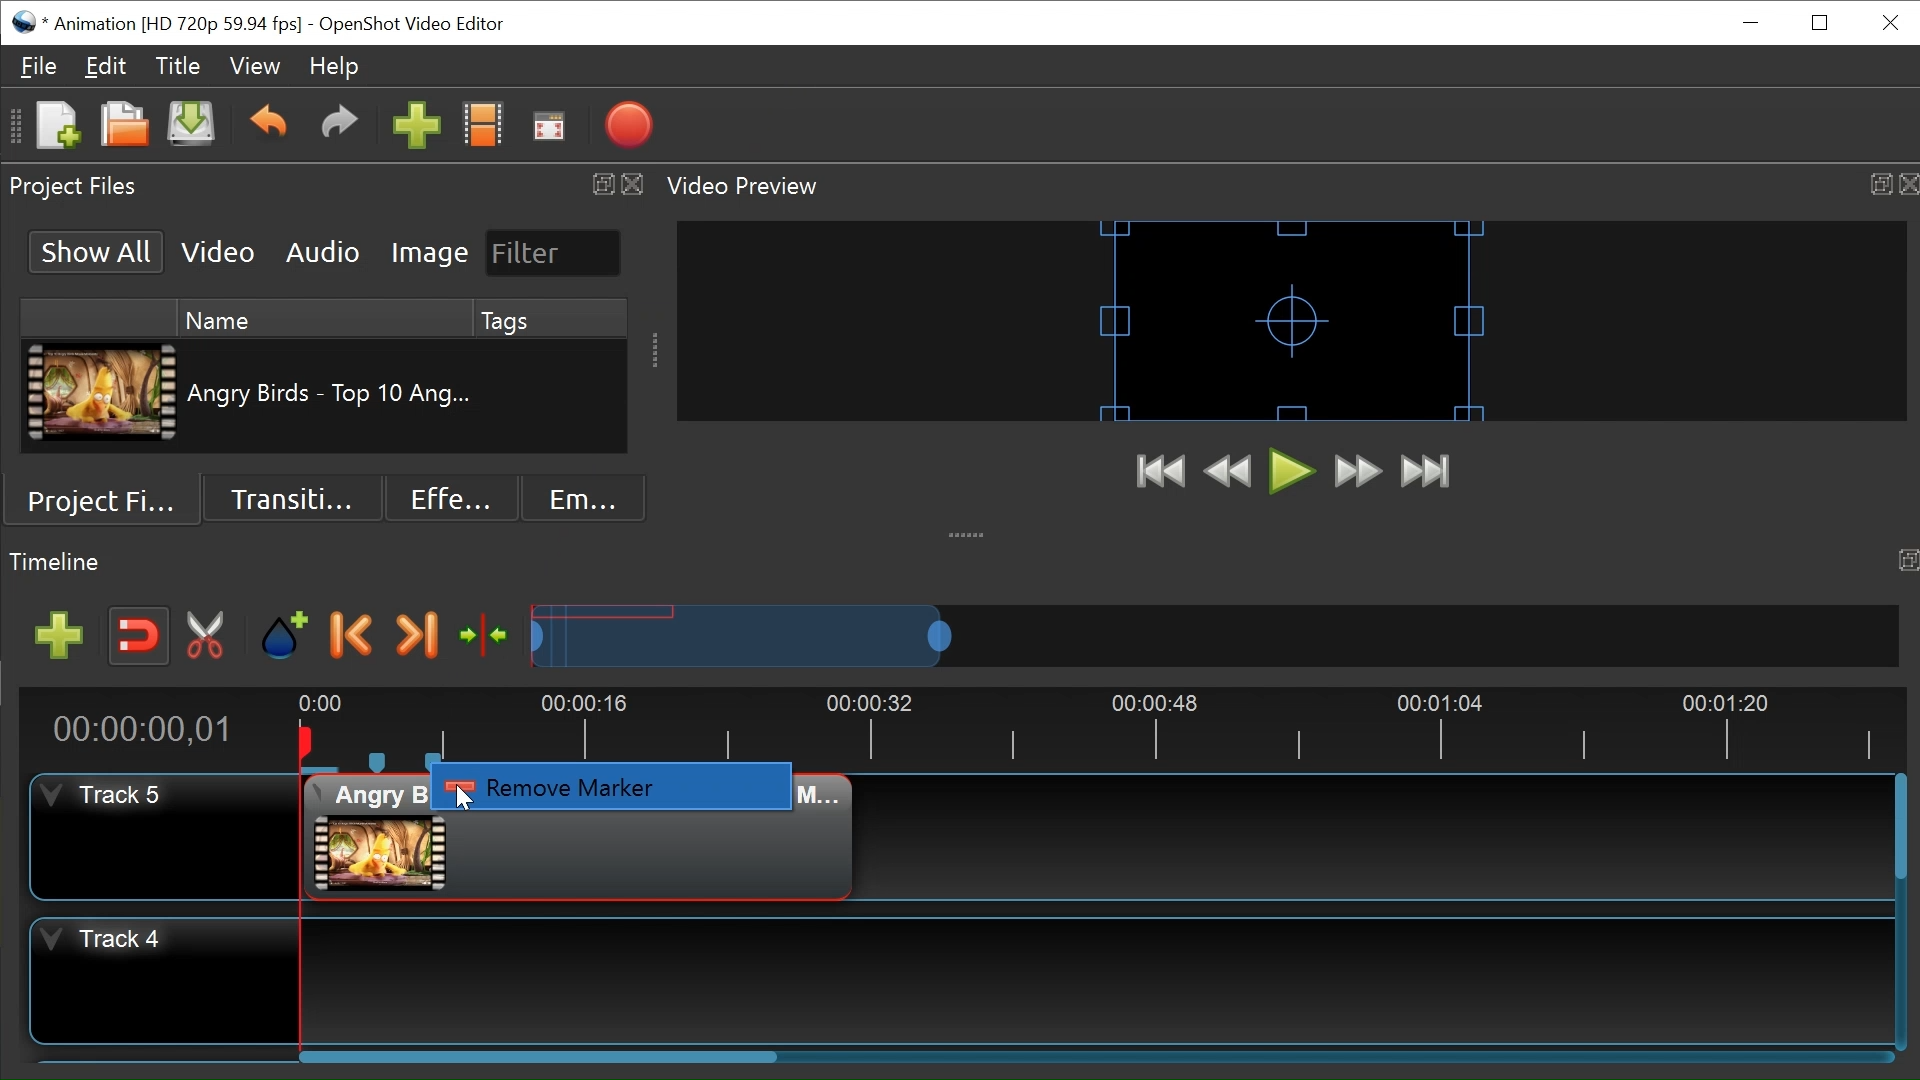 This screenshot has height=1080, width=1920. I want to click on Open Project, so click(124, 128).